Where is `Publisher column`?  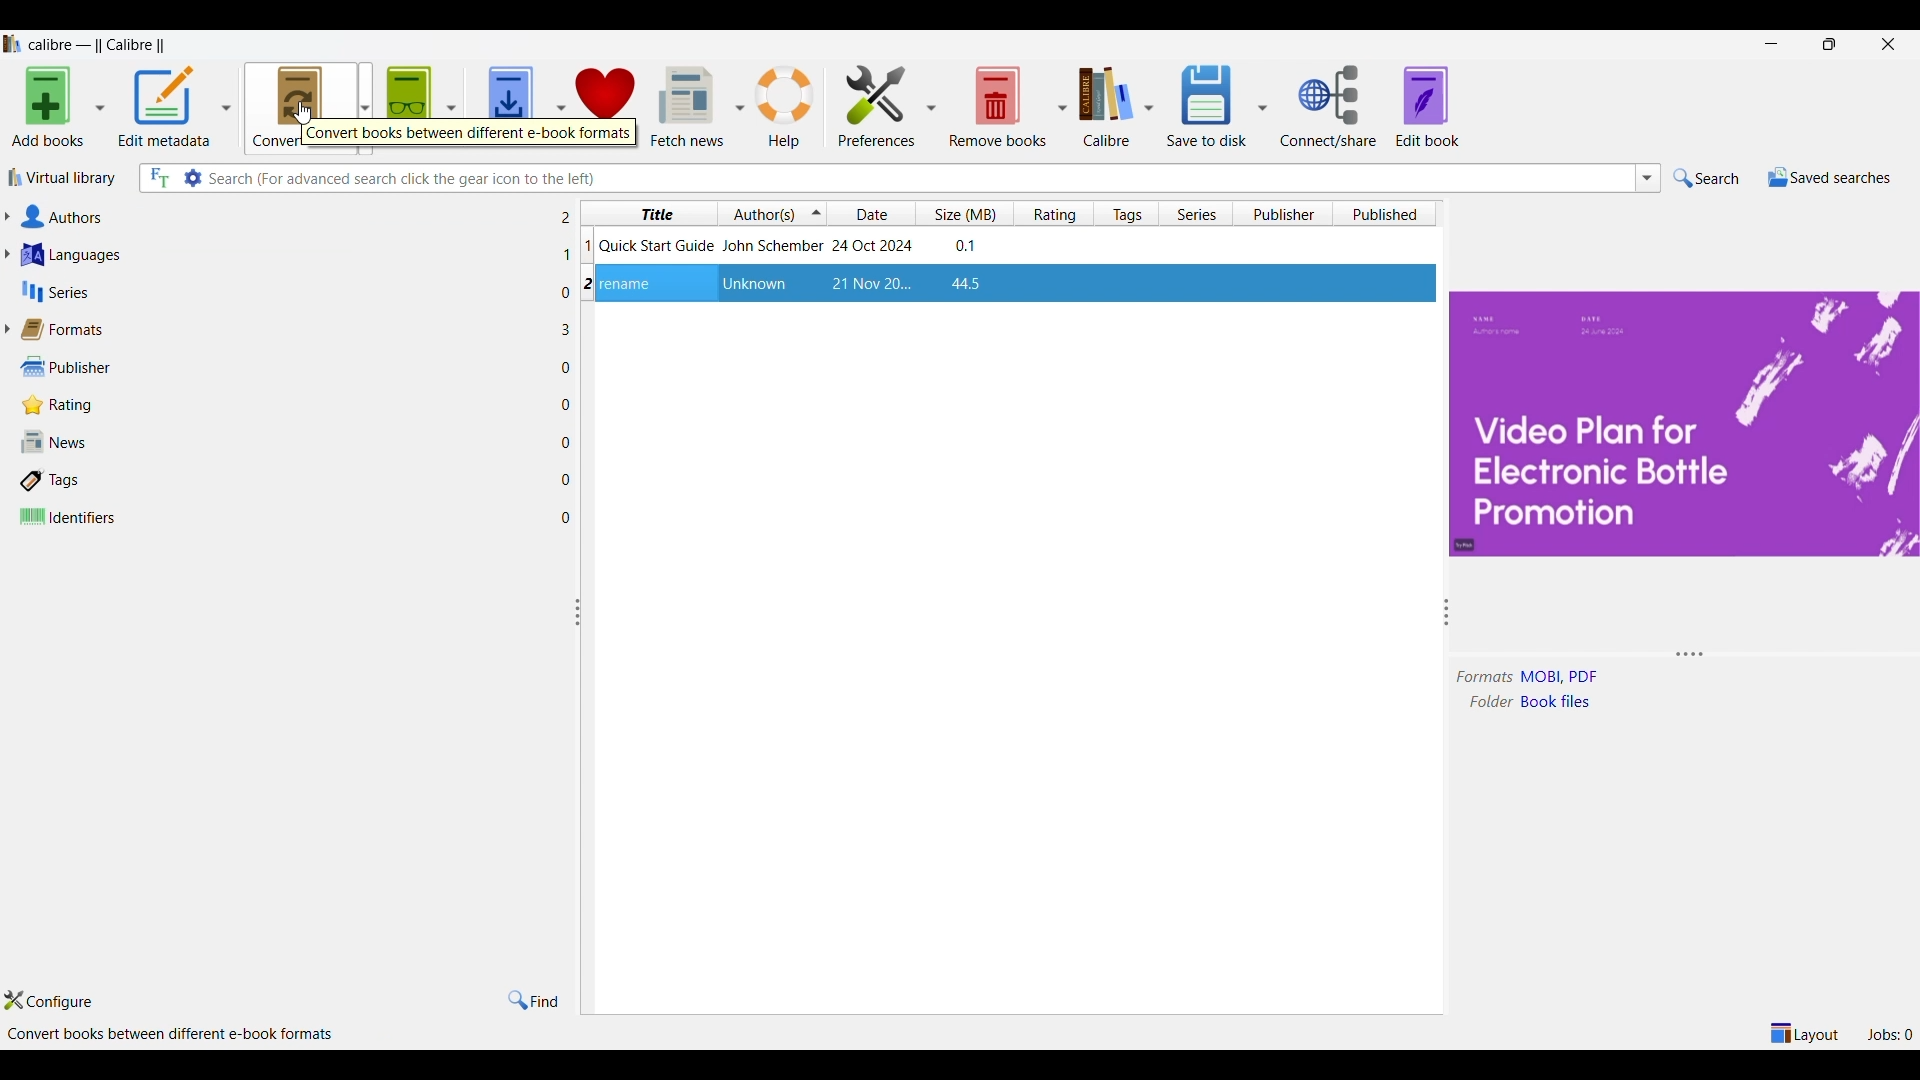 Publisher column is located at coordinates (1282, 213).